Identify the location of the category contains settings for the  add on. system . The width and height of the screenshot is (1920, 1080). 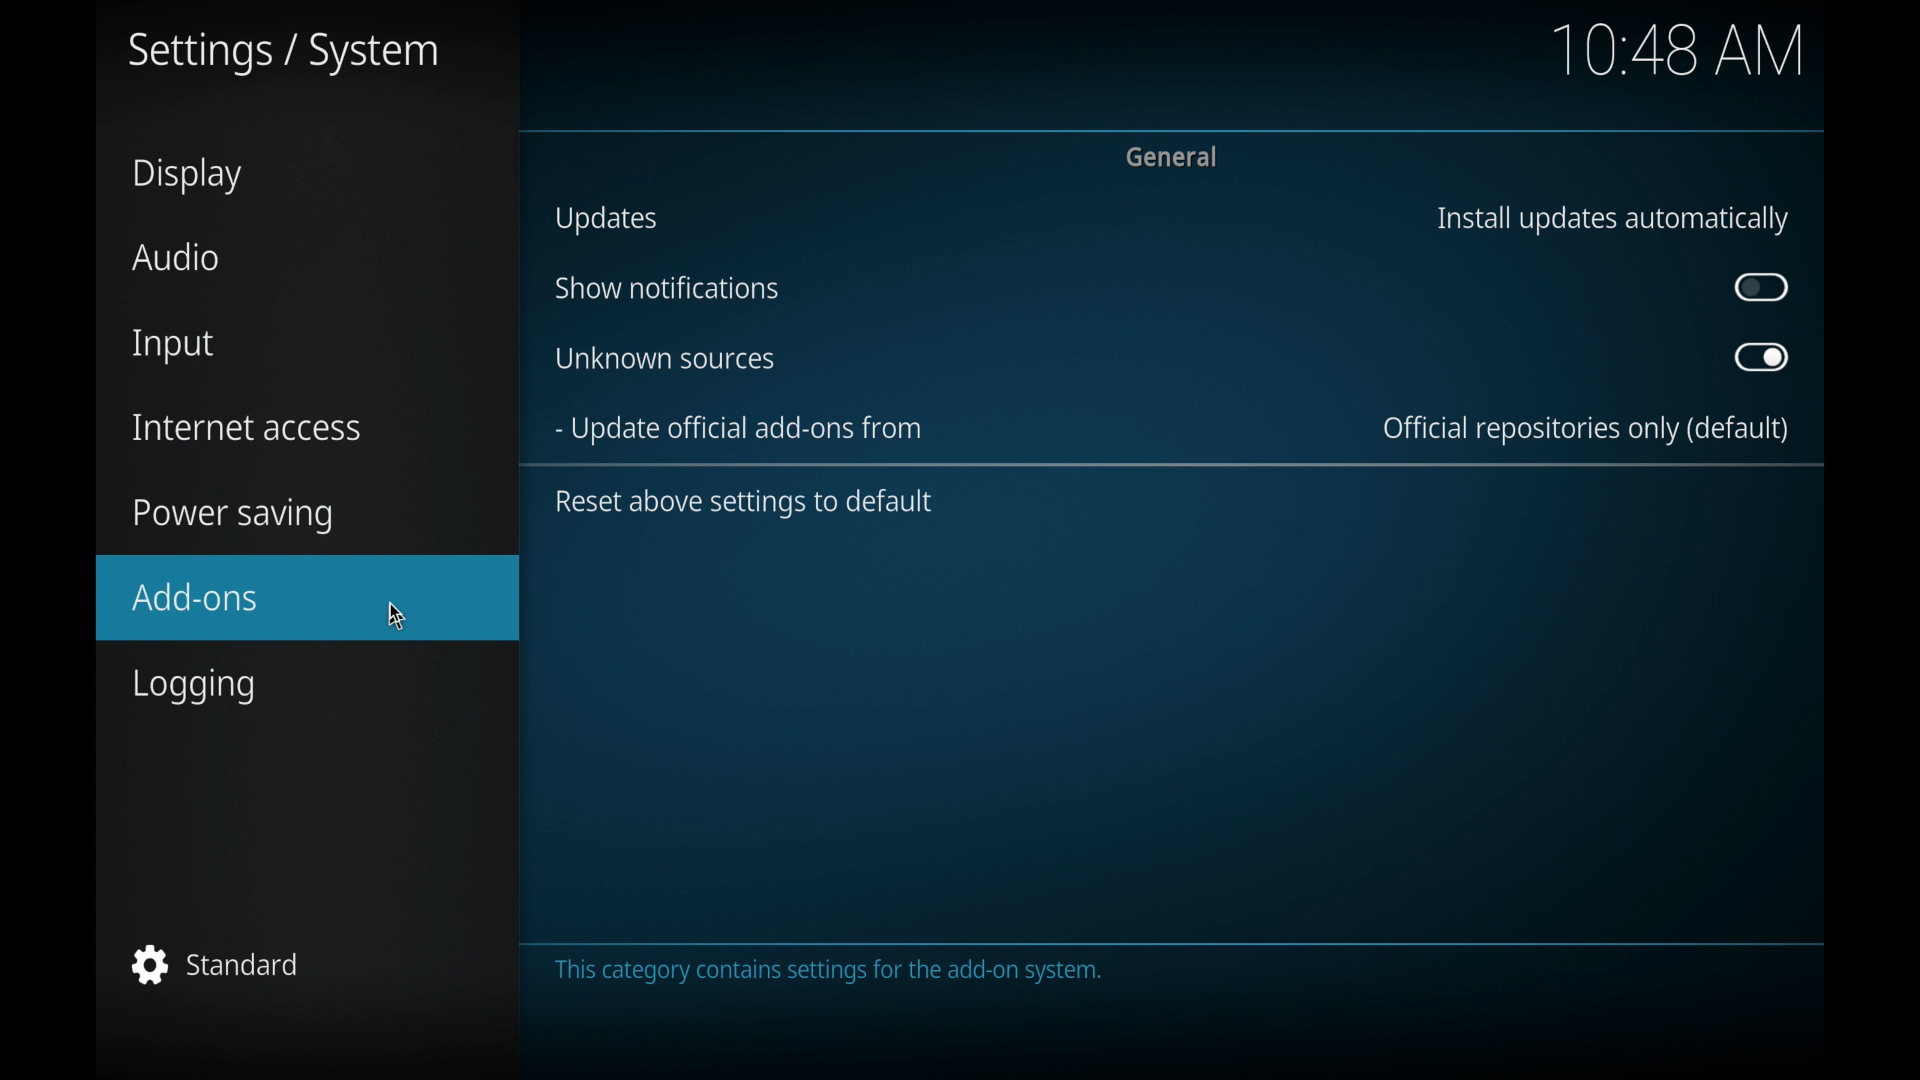
(837, 968).